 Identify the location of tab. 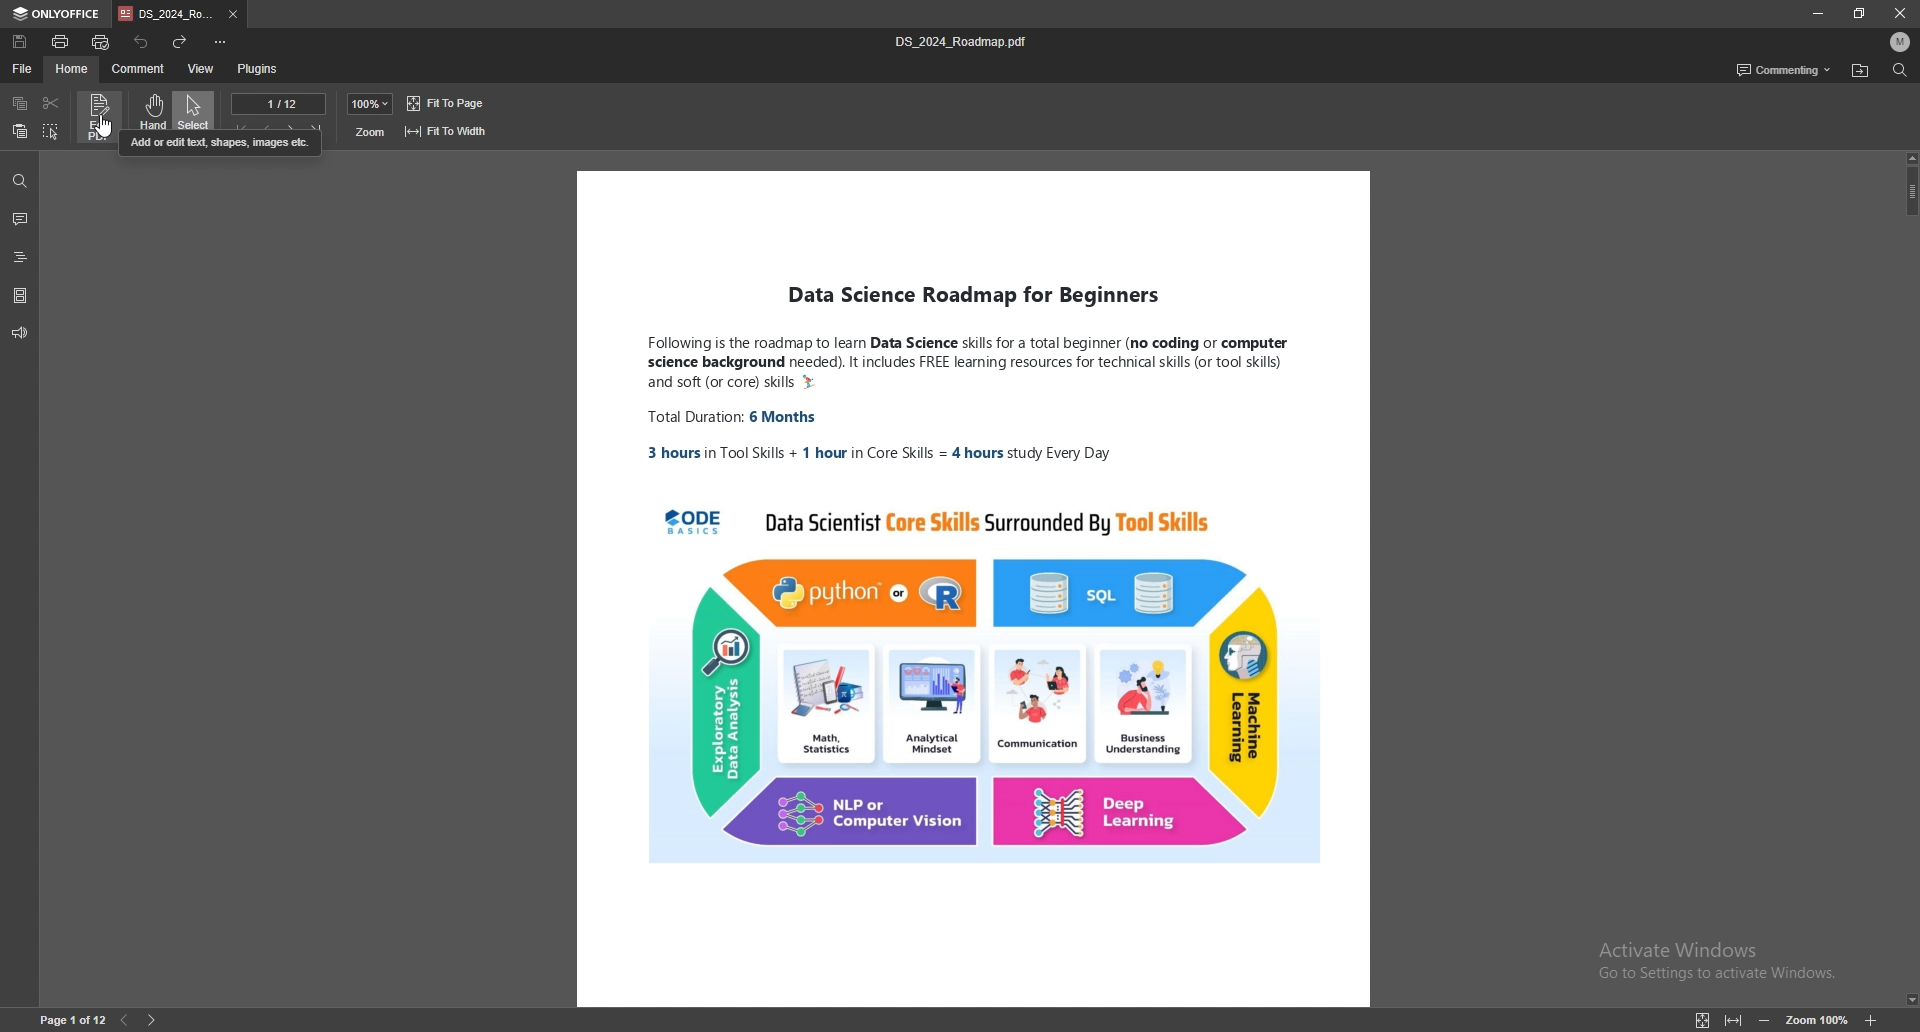
(166, 15).